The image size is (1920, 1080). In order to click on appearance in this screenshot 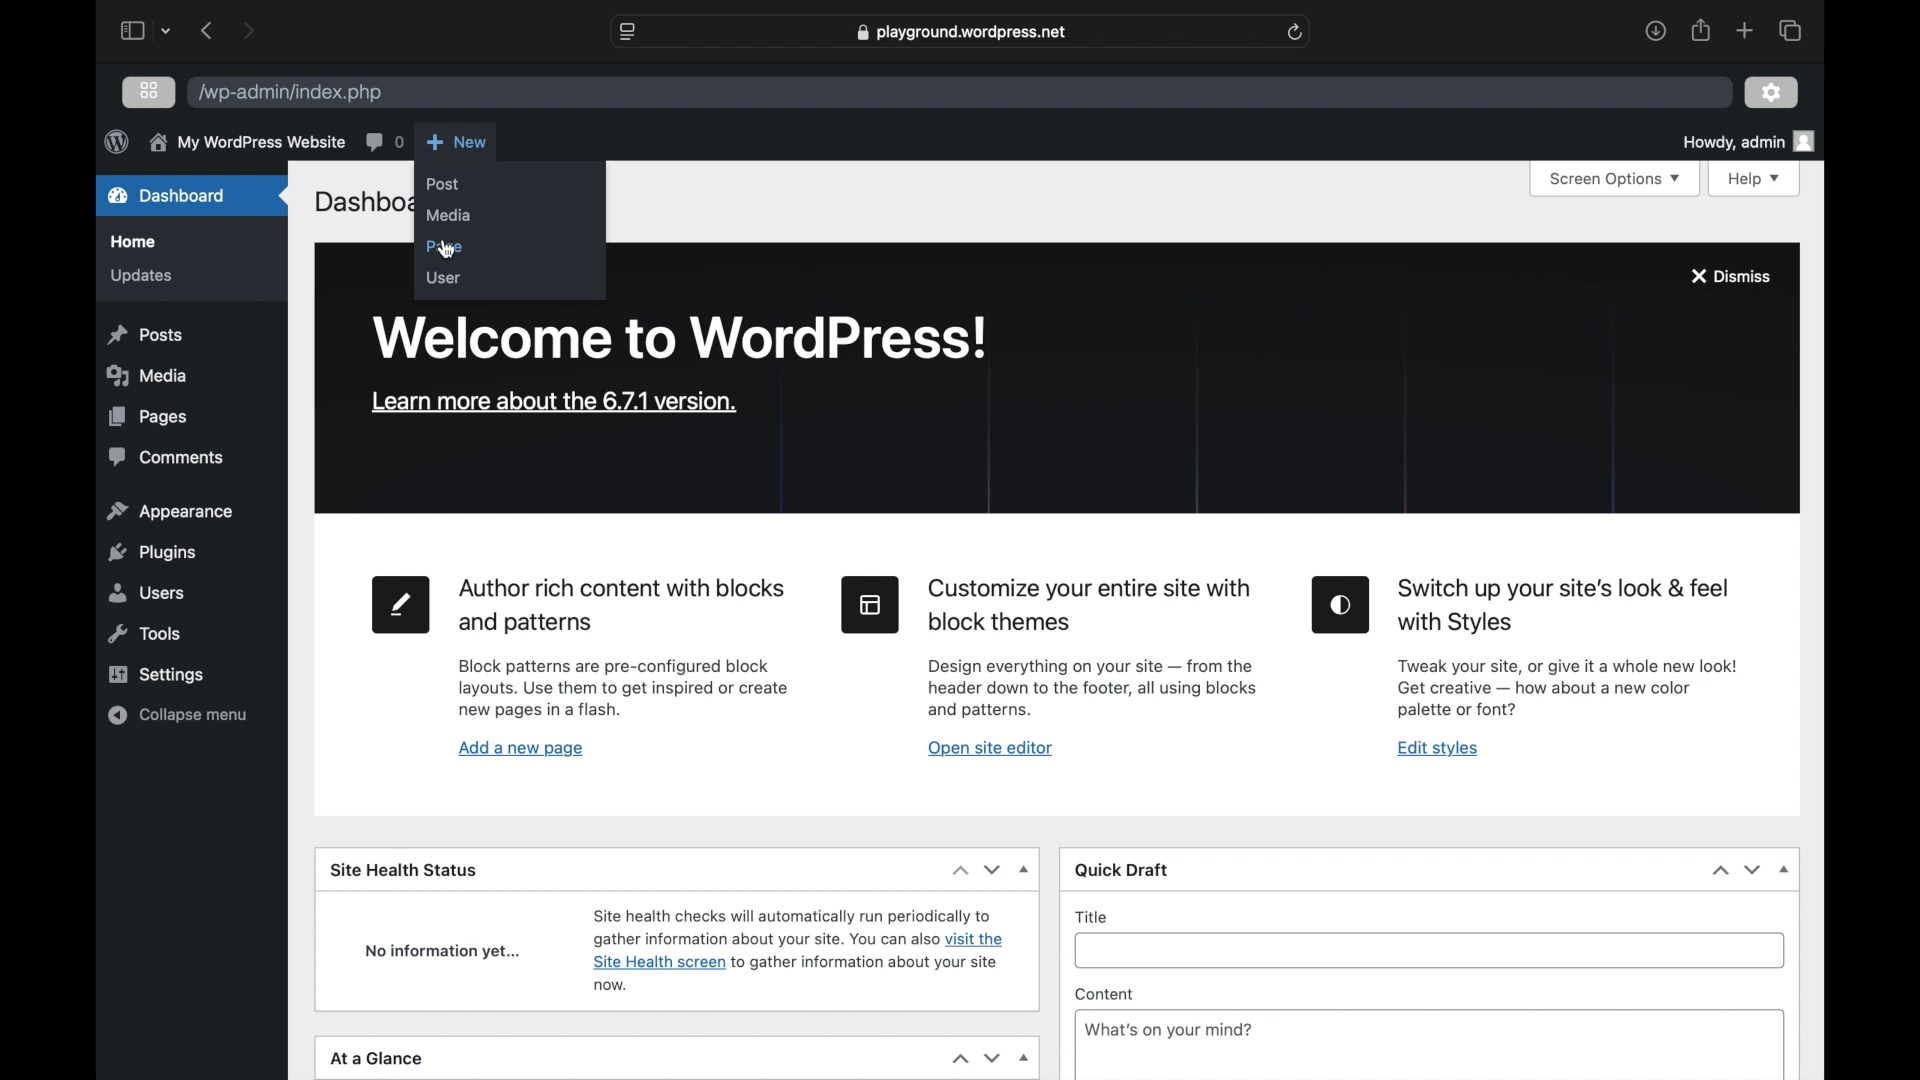, I will do `click(171, 511)`.